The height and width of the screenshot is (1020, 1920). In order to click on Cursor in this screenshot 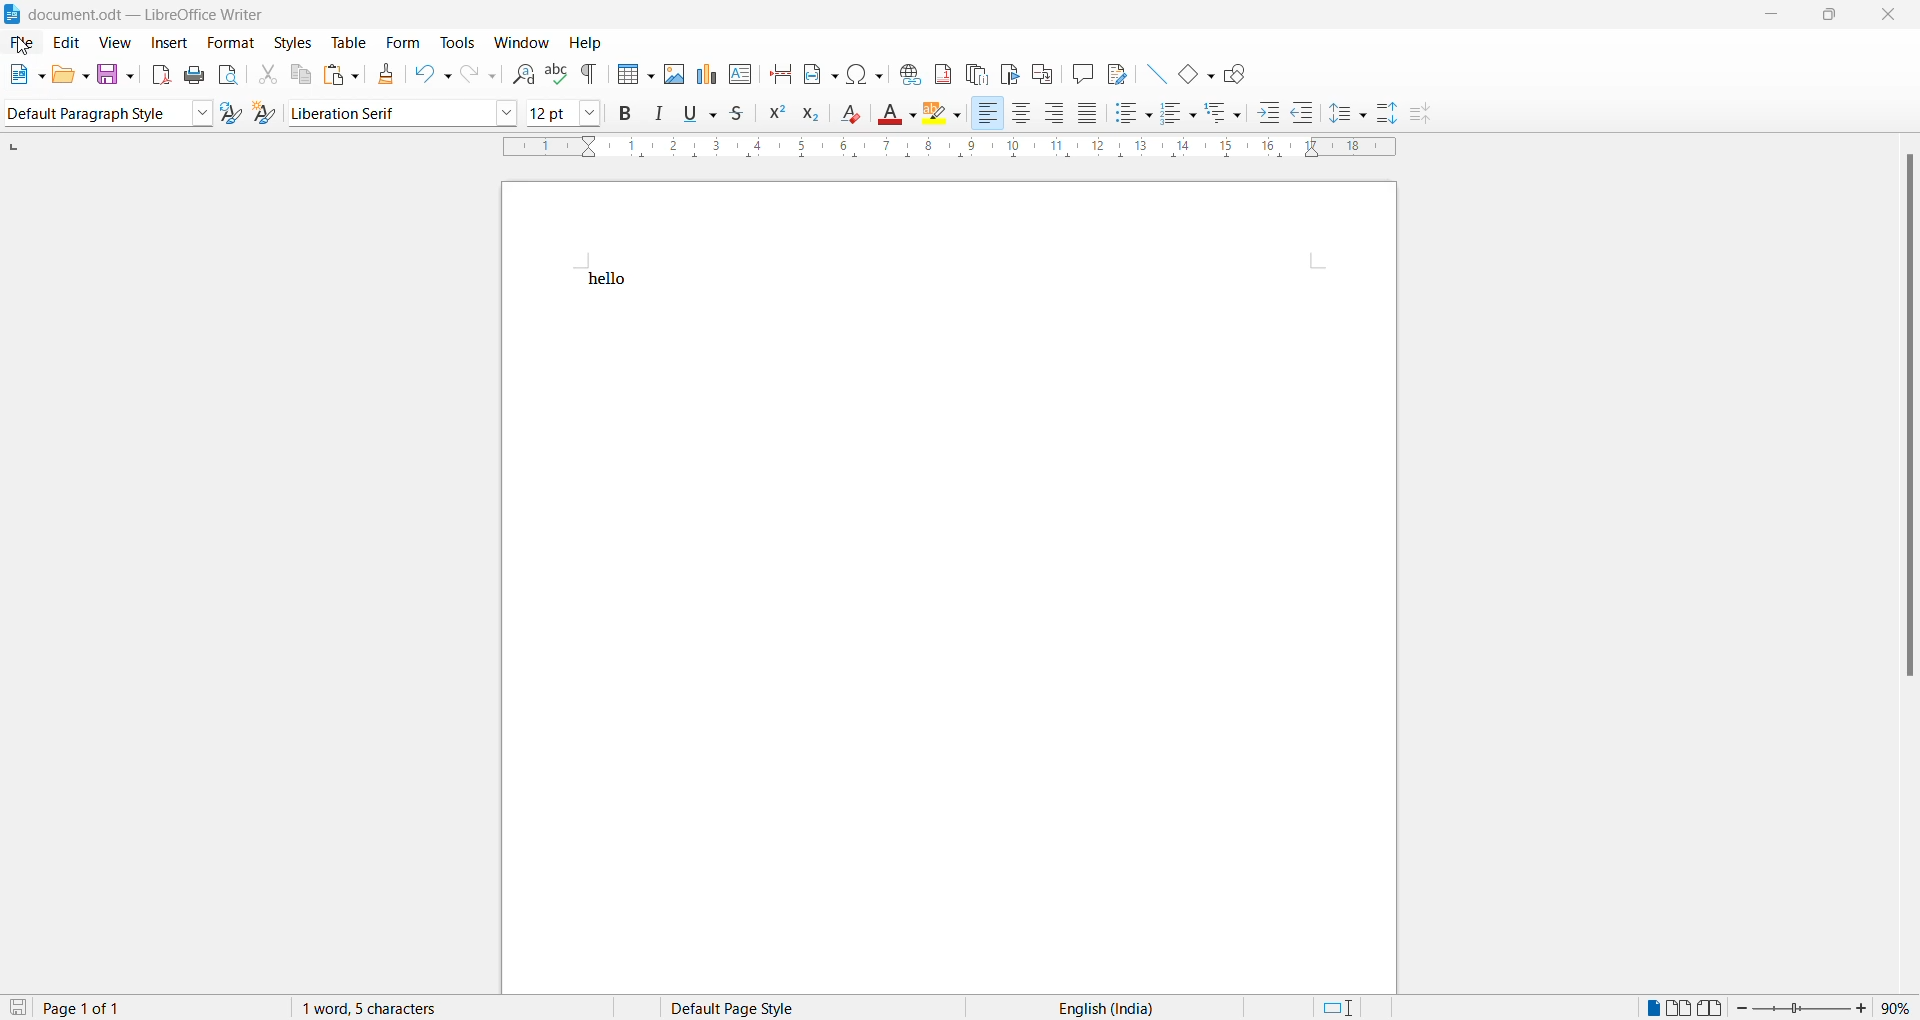, I will do `click(22, 49)`.